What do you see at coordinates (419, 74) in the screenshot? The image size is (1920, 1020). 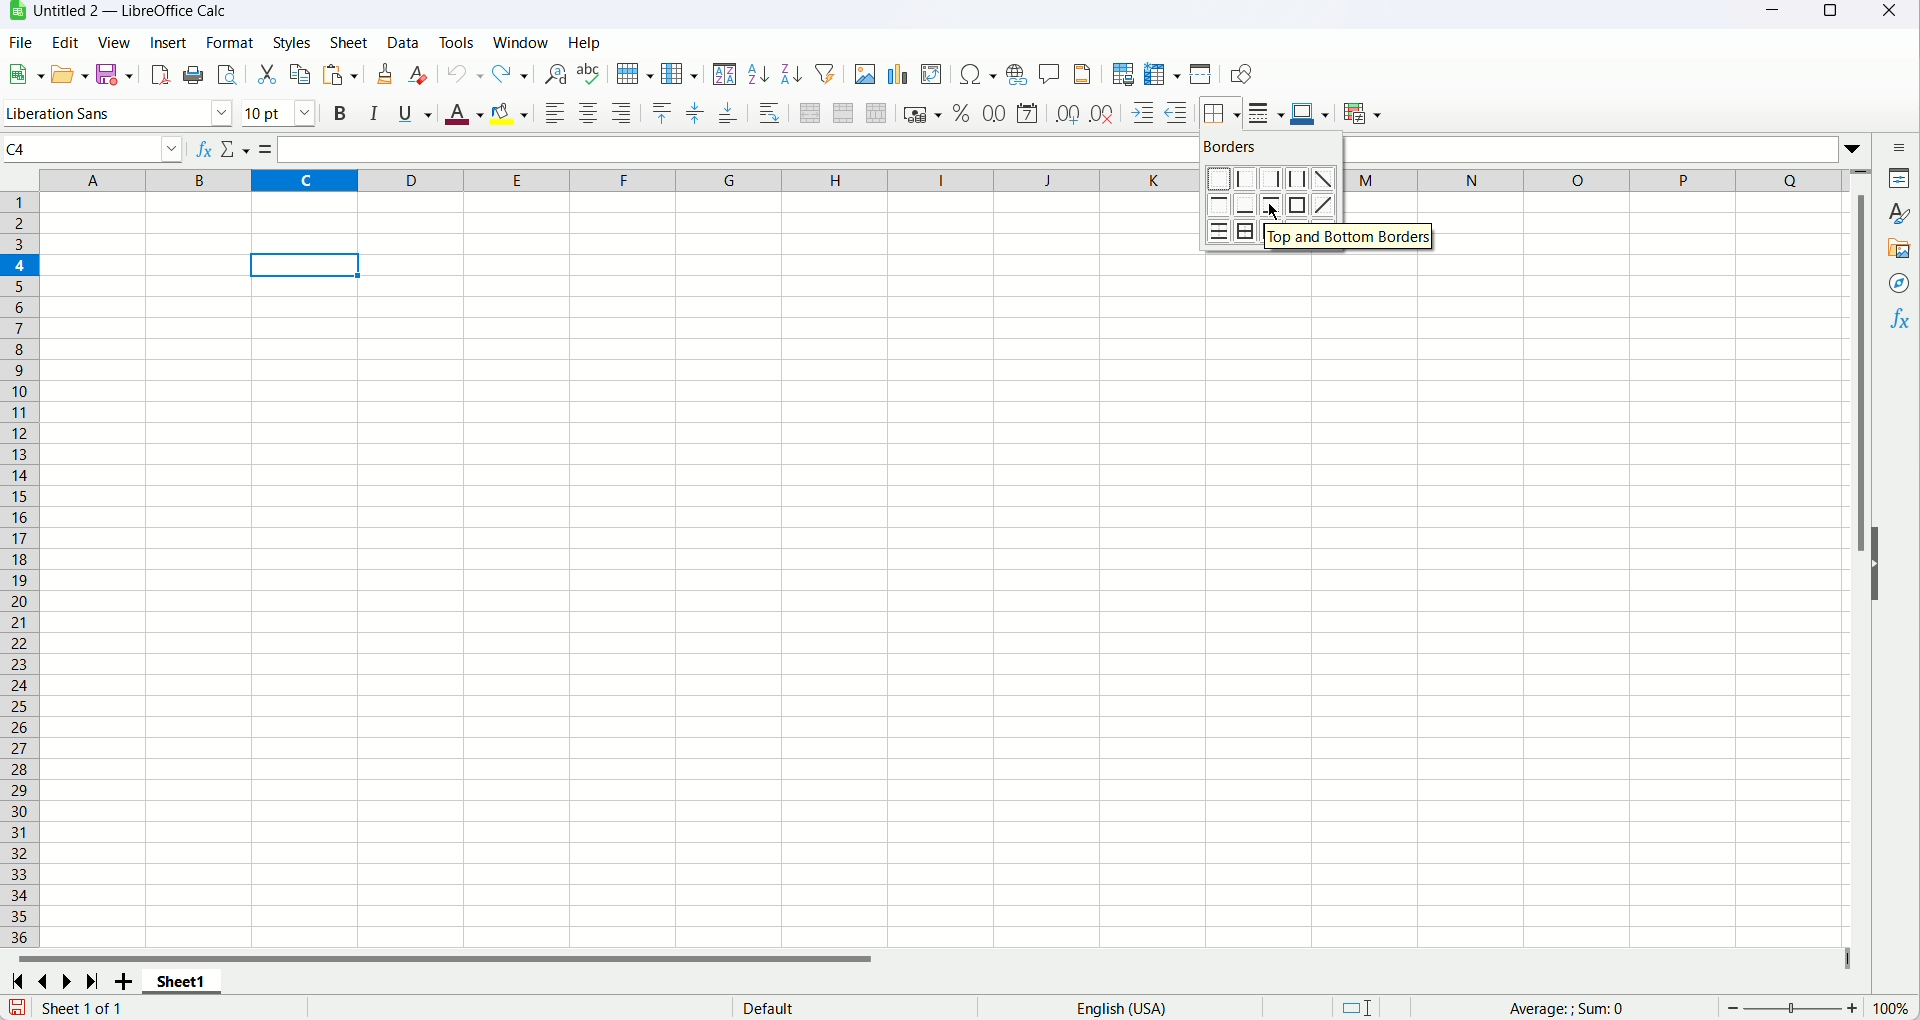 I see `Clear formatting` at bounding box center [419, 74].